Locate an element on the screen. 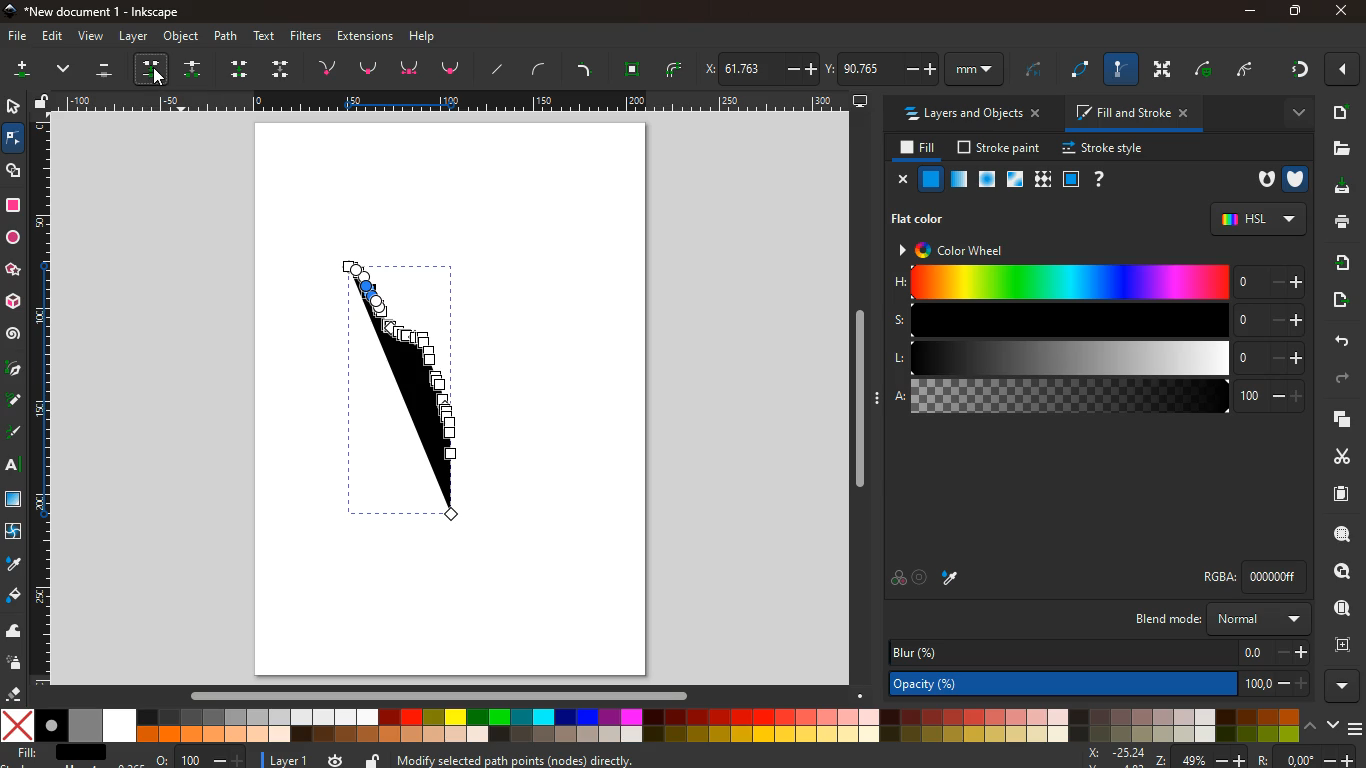 The width and height of the screenshot is (1366, 768). fill is located at coordinates (63, 755).